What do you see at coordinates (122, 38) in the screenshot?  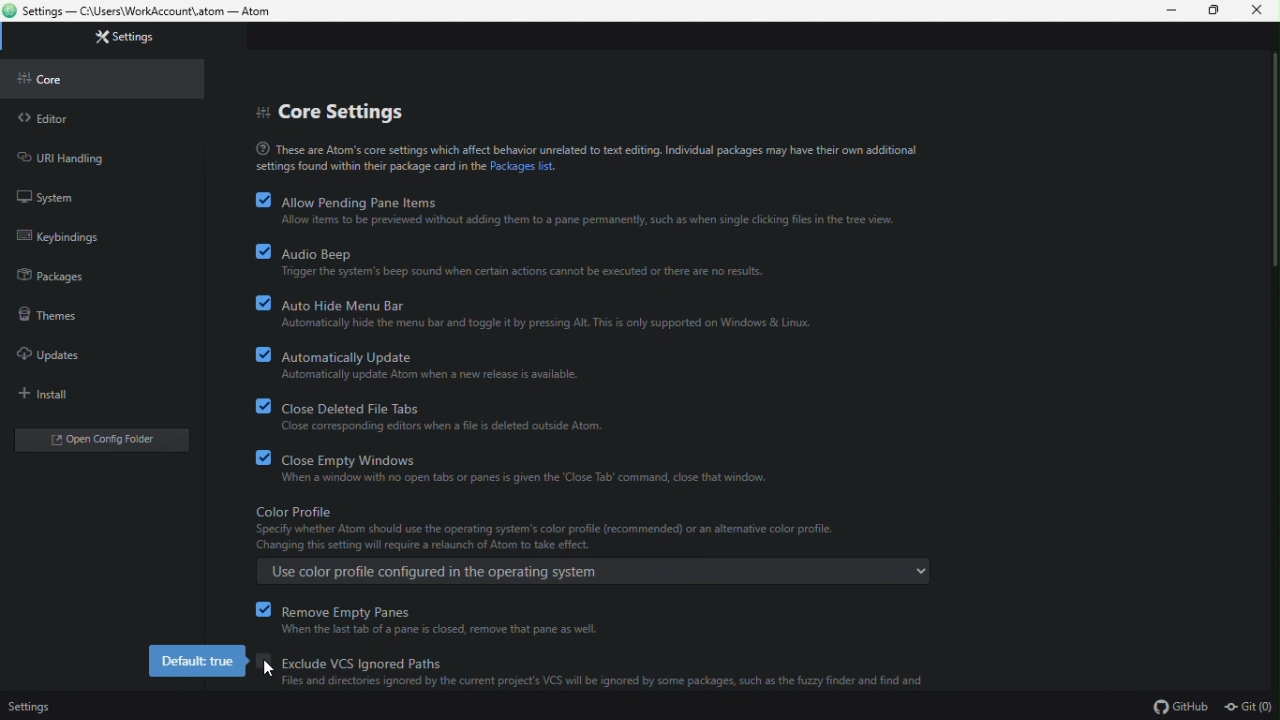 I see `Settings` at bounding box center [122, 38].